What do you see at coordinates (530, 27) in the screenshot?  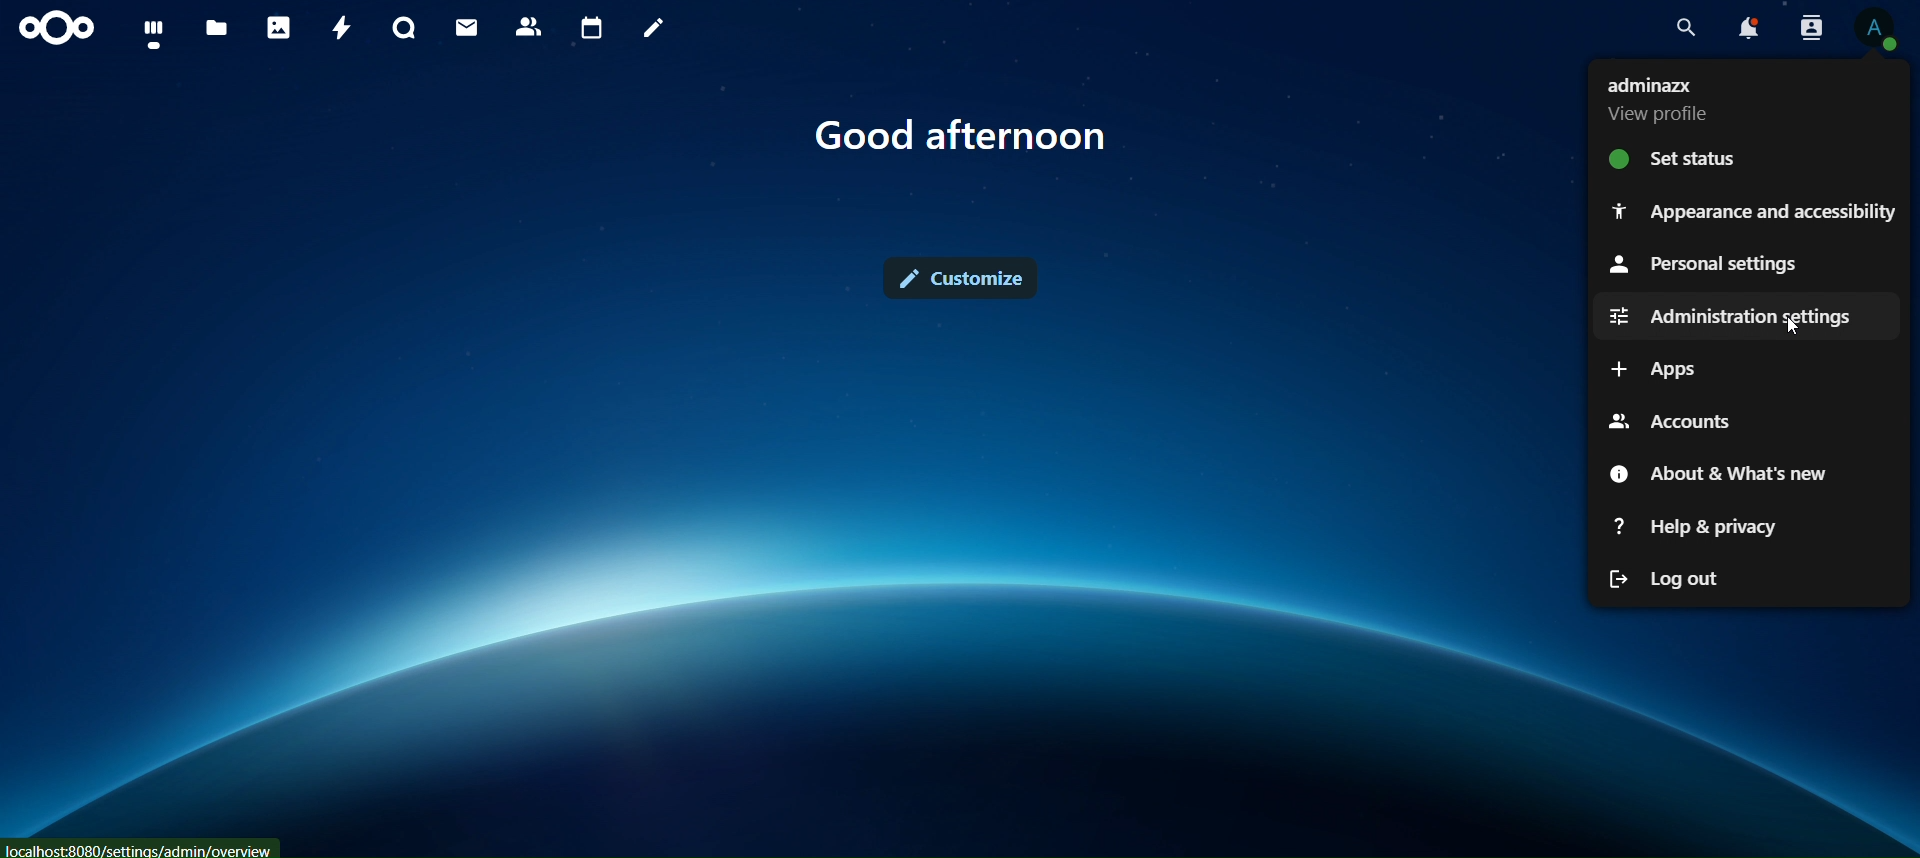 I see `contact` at bounding box center [530, 27].